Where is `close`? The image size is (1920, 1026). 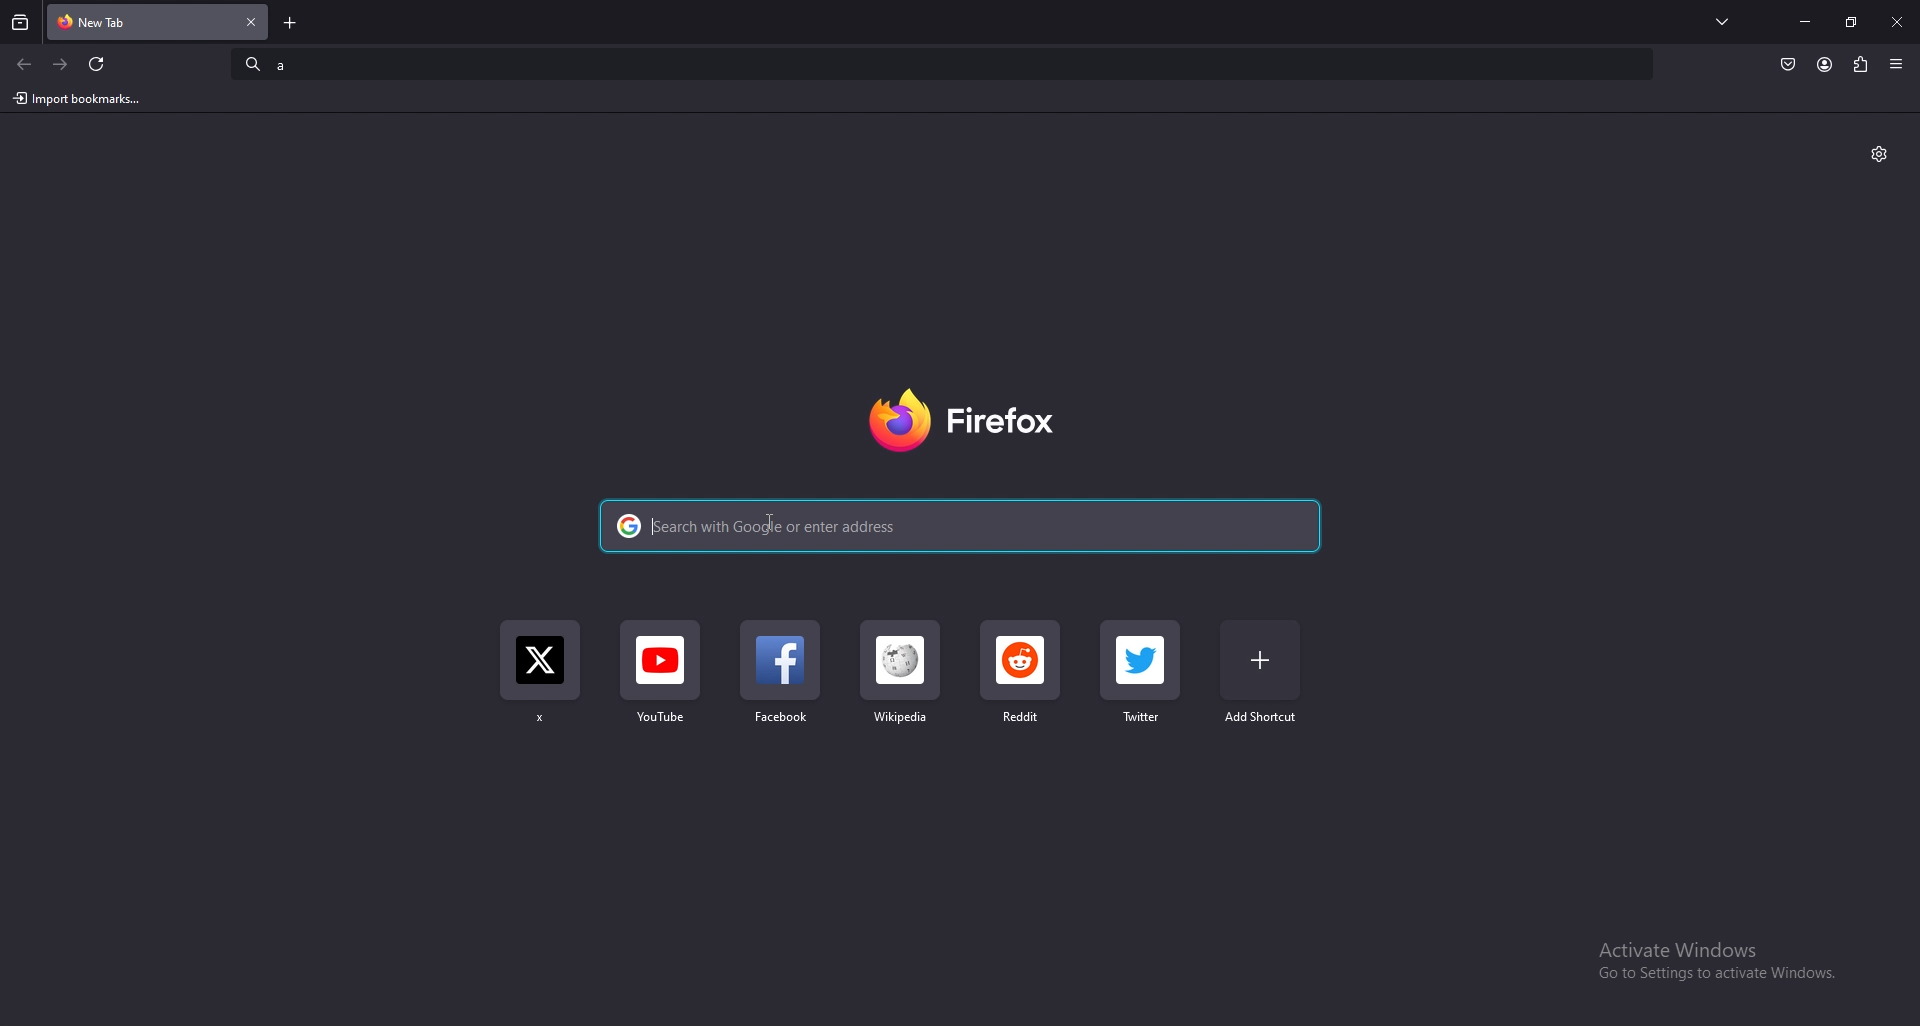 close is located at coordinates (1896, 24).